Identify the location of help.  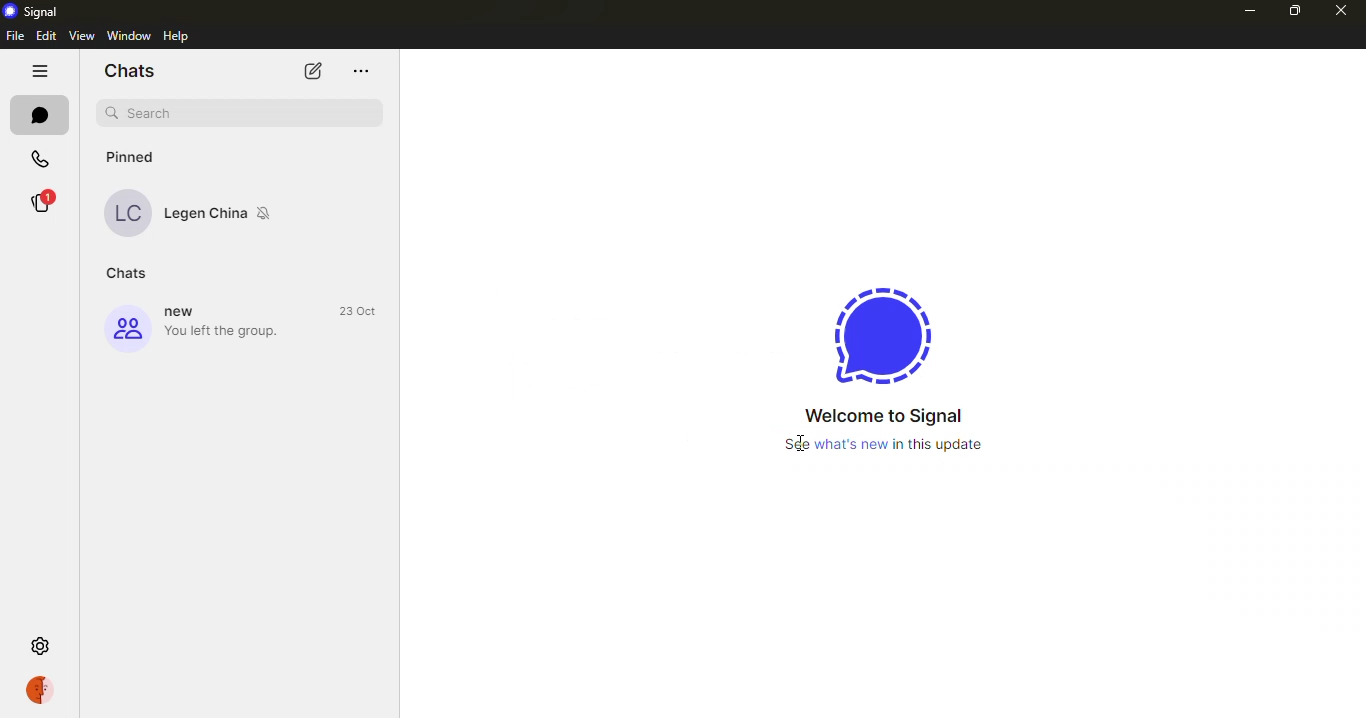
(180, 35).